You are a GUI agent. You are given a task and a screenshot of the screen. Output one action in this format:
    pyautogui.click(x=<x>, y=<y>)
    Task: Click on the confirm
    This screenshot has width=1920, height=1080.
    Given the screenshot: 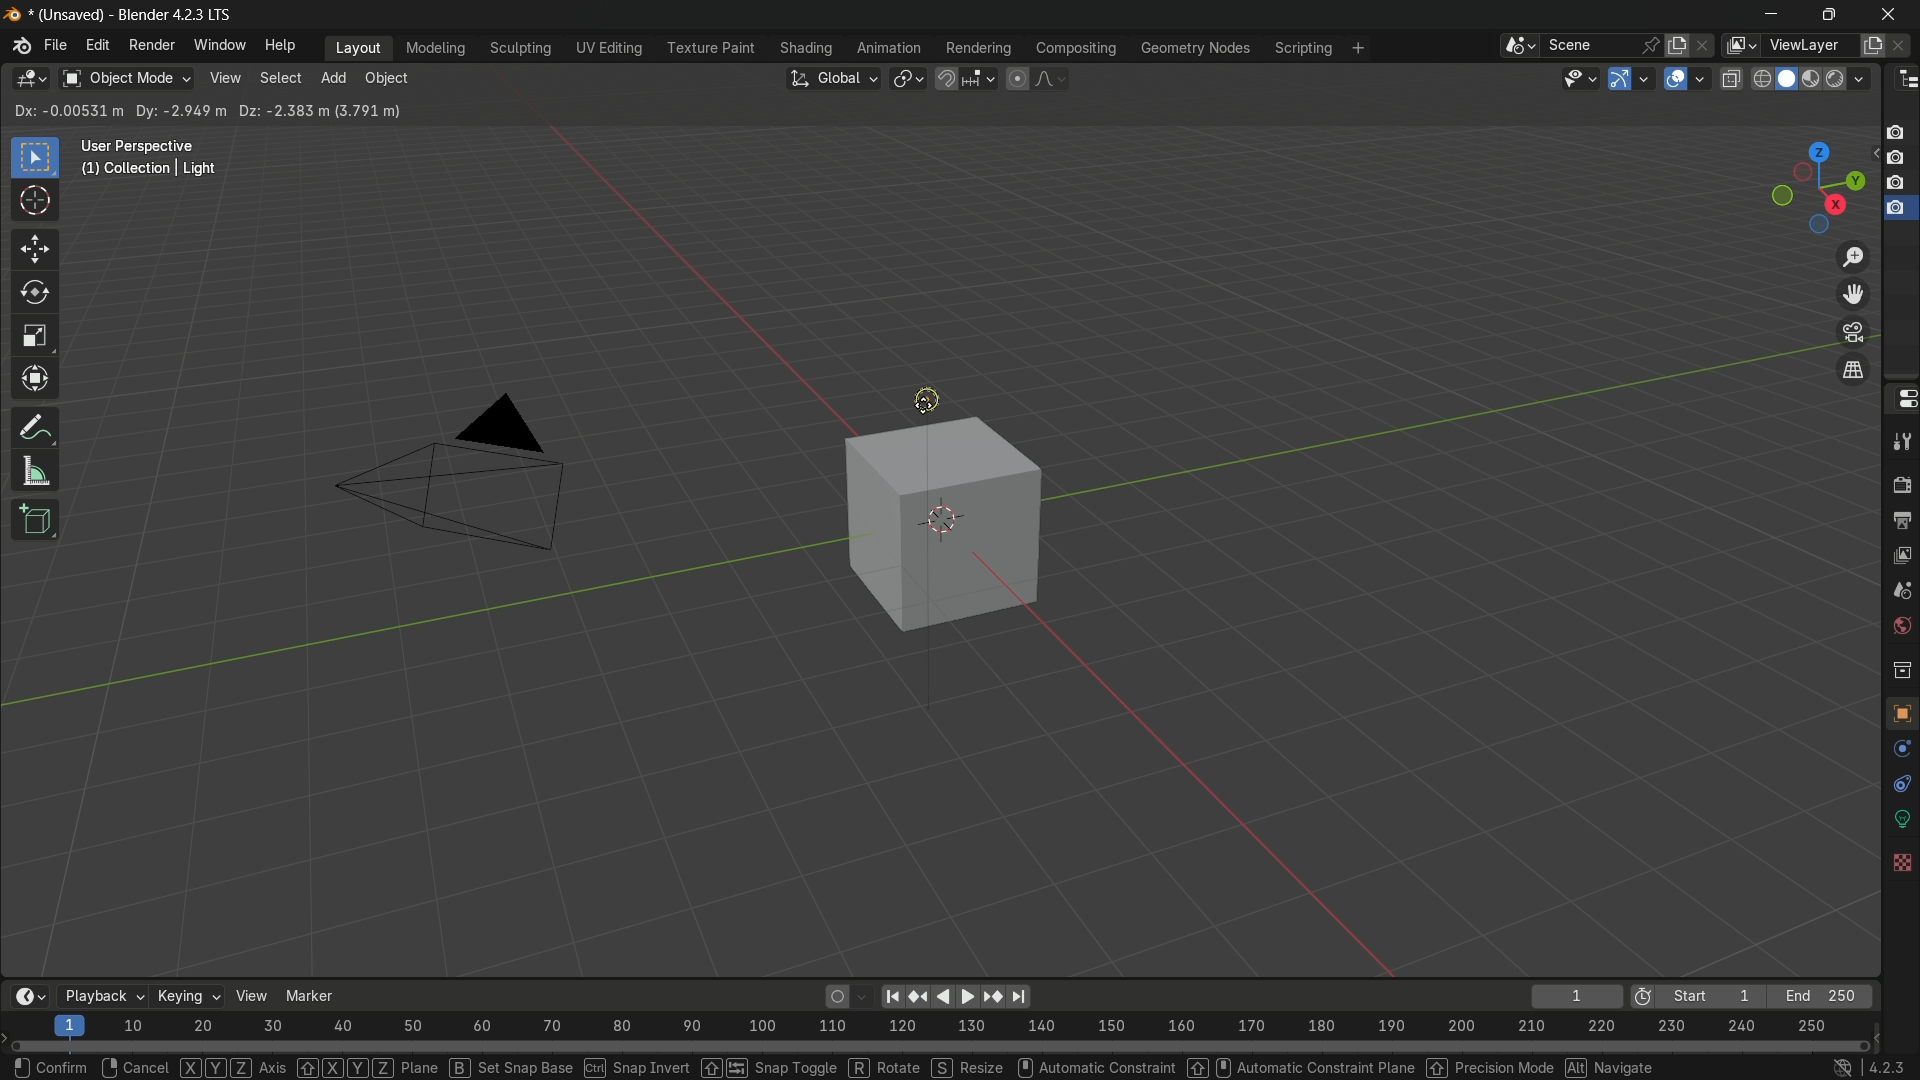 What is the action you would take?
    pyautogui.click(x=53, y=1066)
    